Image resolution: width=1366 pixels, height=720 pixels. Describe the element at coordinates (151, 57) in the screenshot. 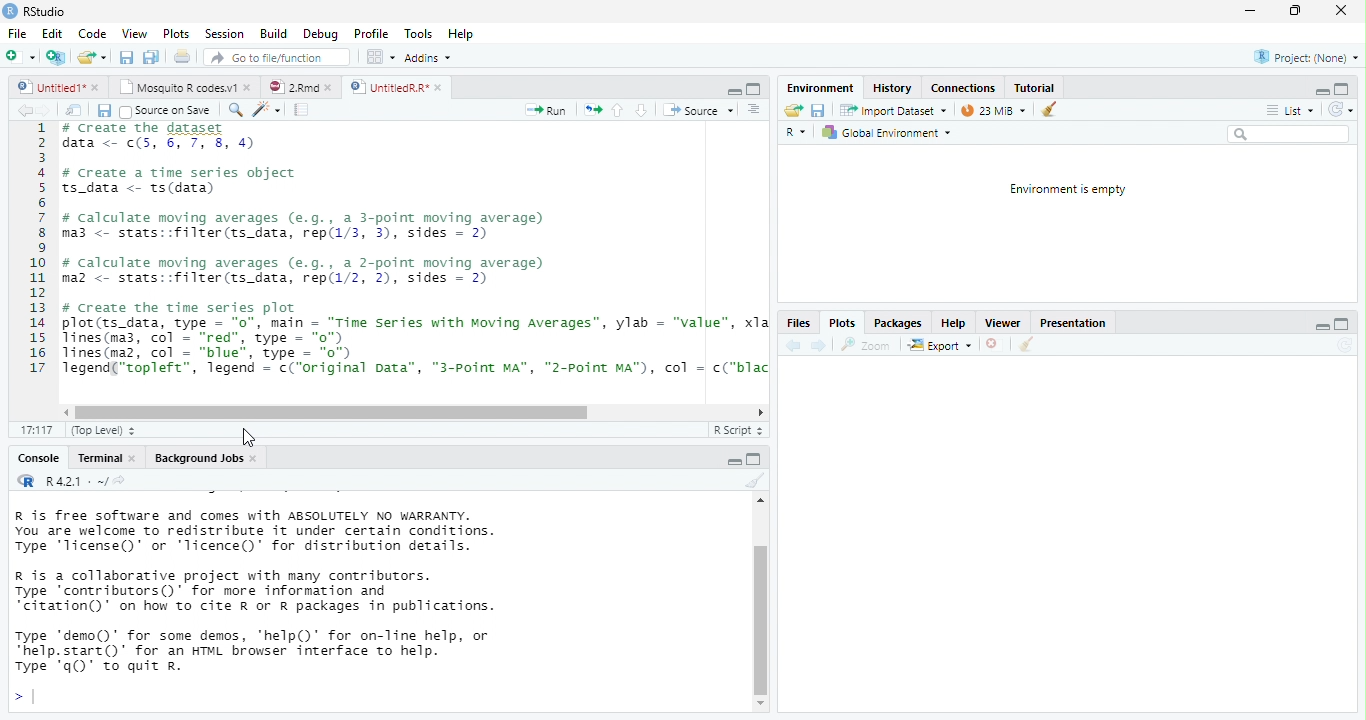

I see `print current file` at that location.